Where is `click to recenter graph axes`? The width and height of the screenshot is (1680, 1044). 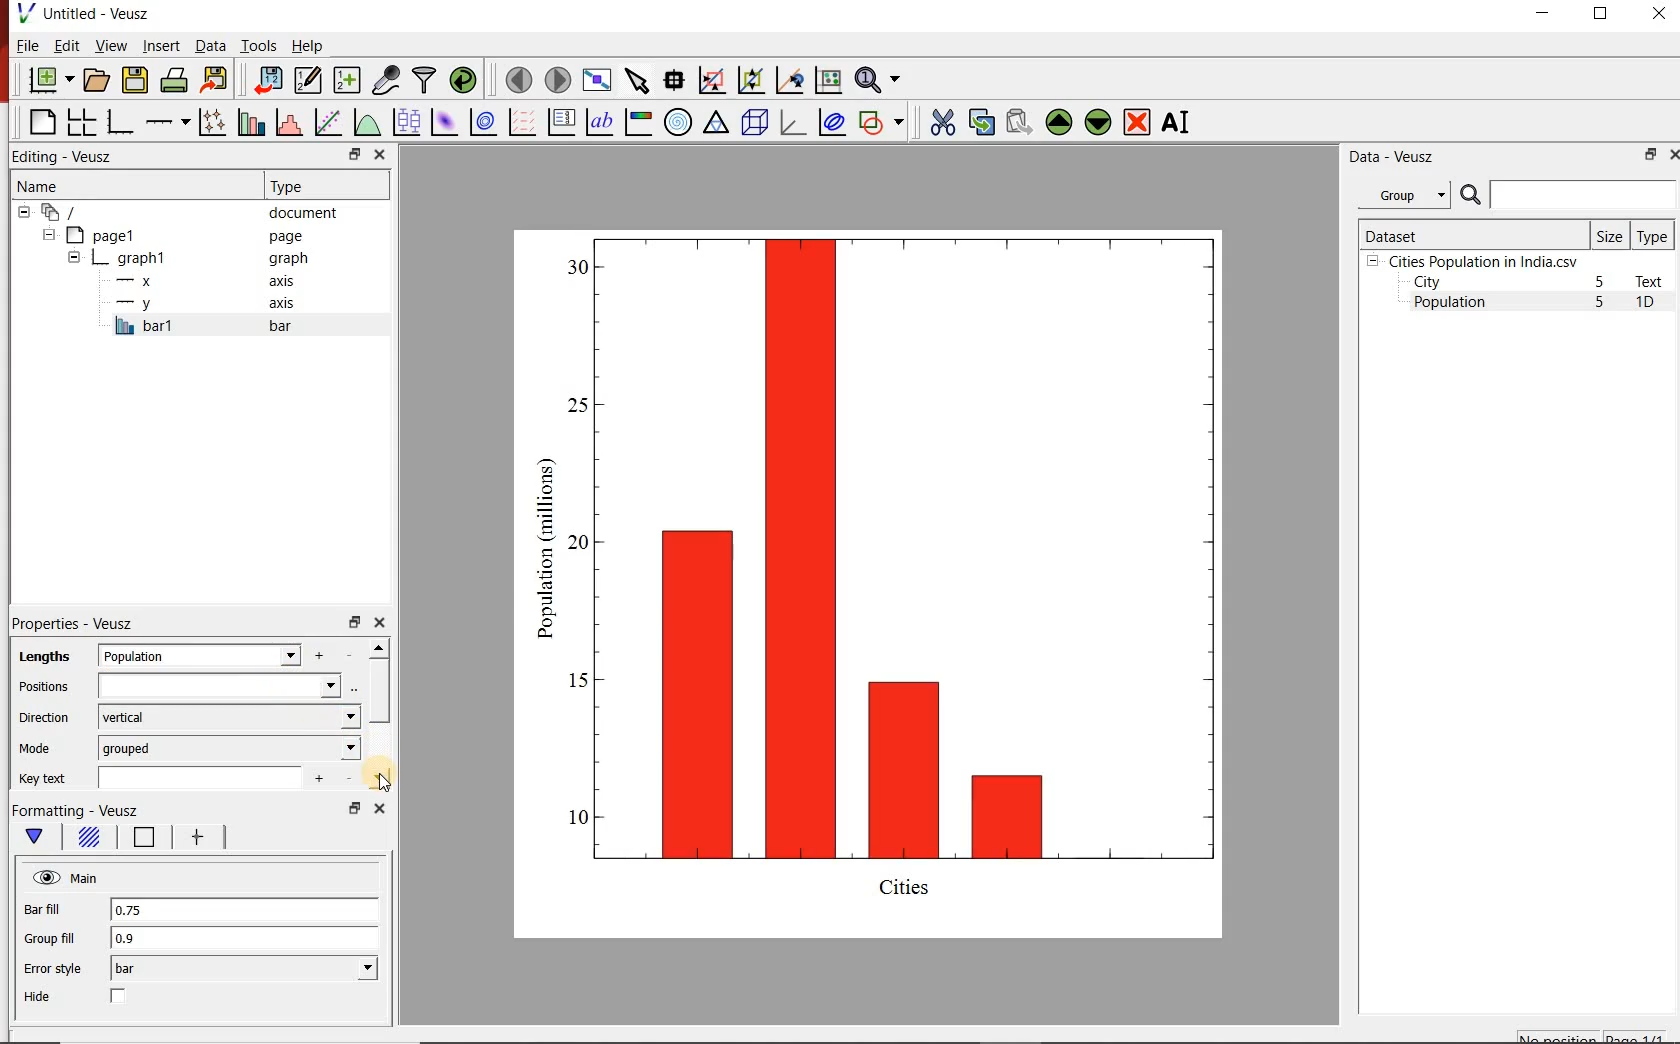
click to recenter graph axes is located at coordinates (788, 81).